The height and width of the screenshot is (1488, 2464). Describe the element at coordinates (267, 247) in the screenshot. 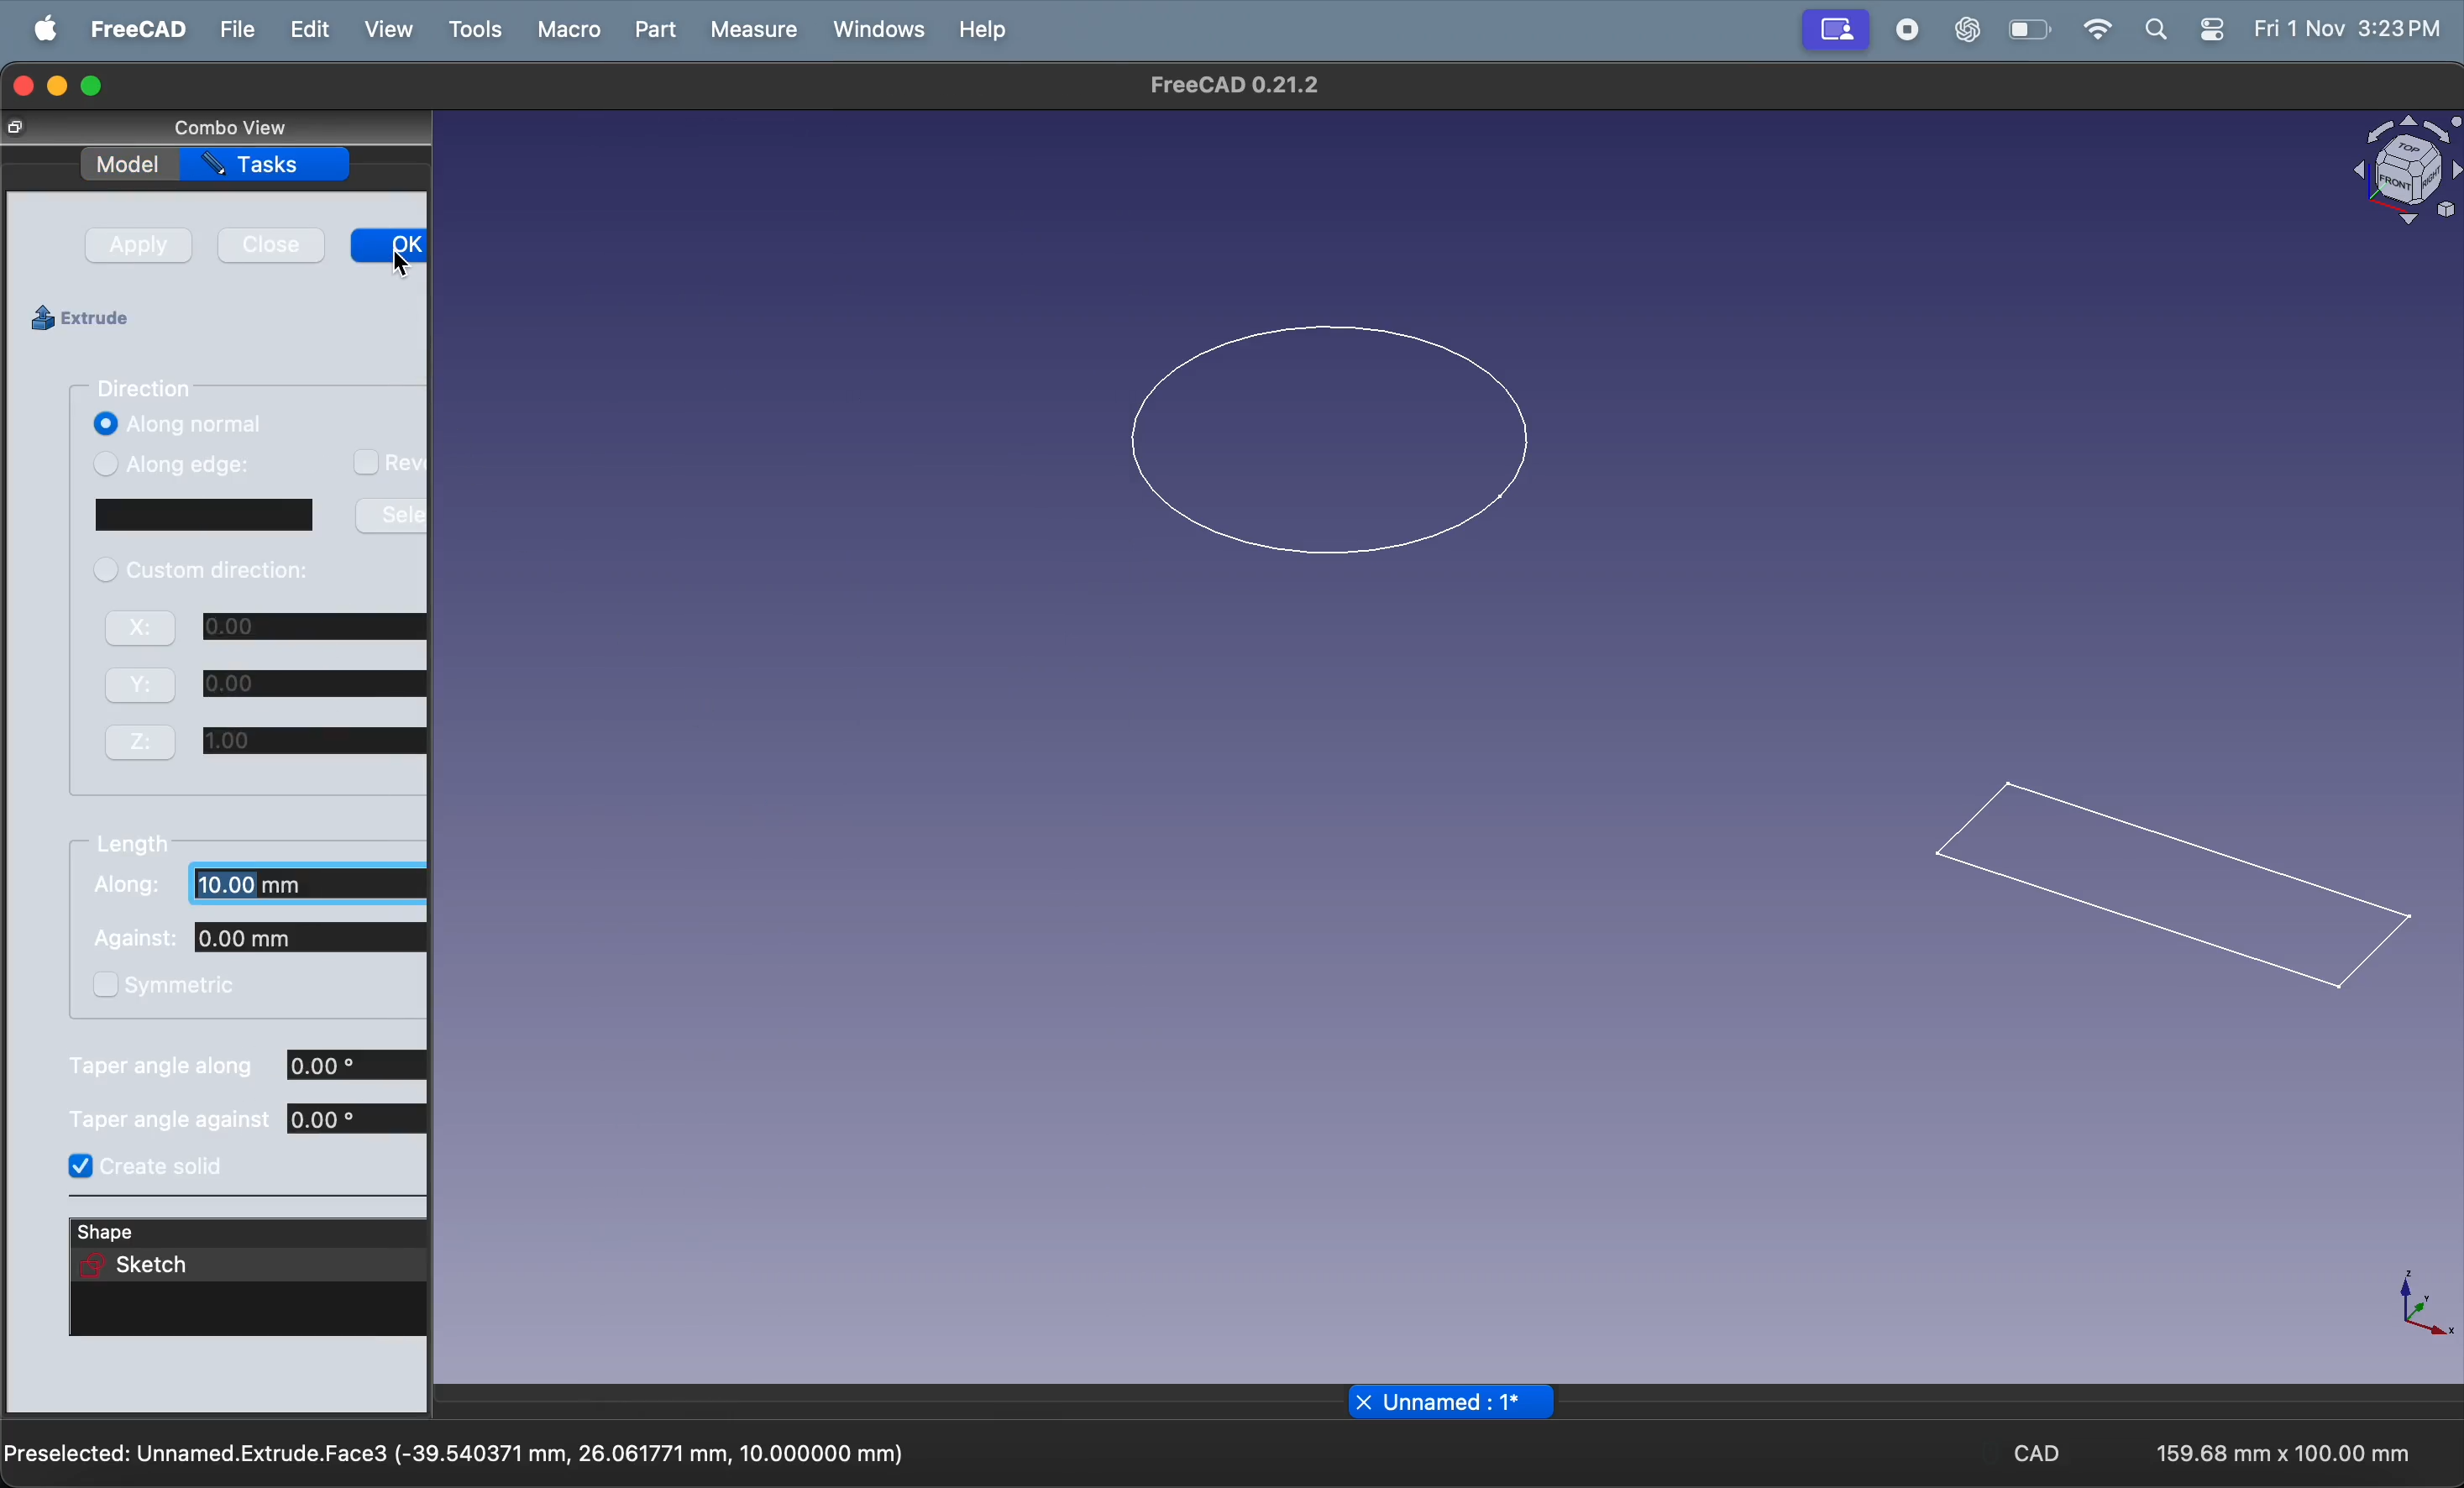

I see `Close` at that location.